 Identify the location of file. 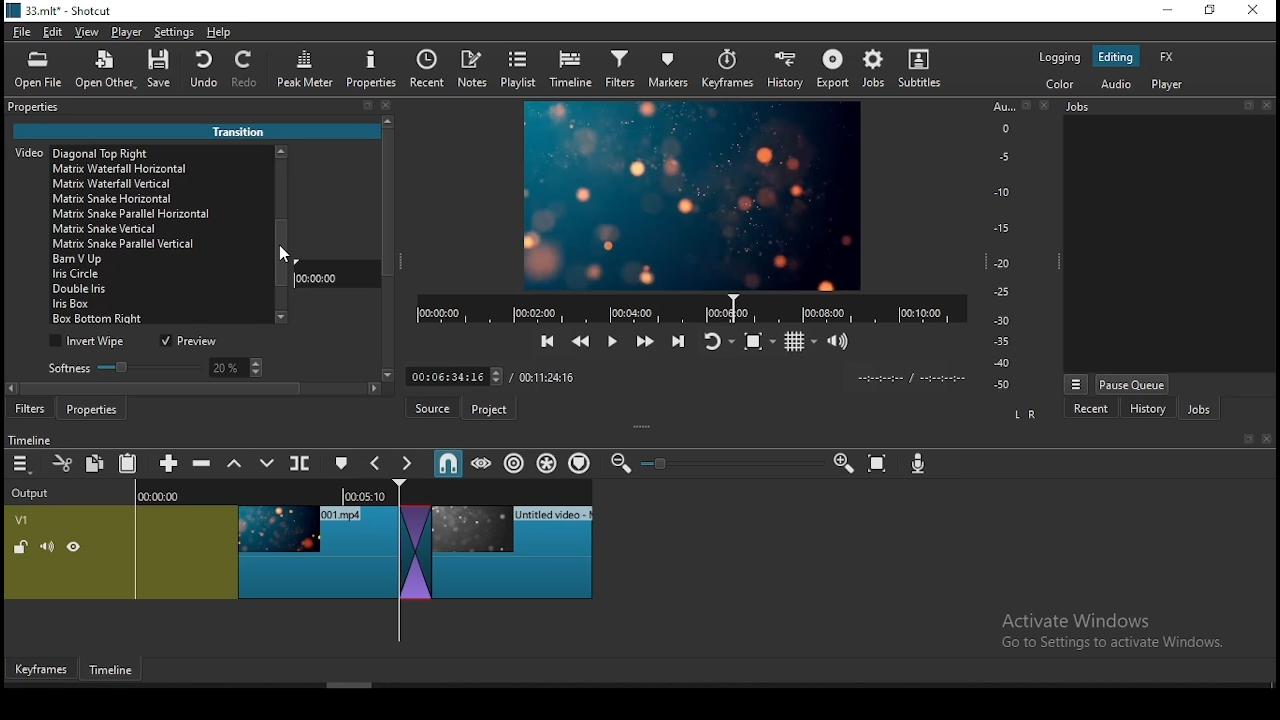
(23, 33).